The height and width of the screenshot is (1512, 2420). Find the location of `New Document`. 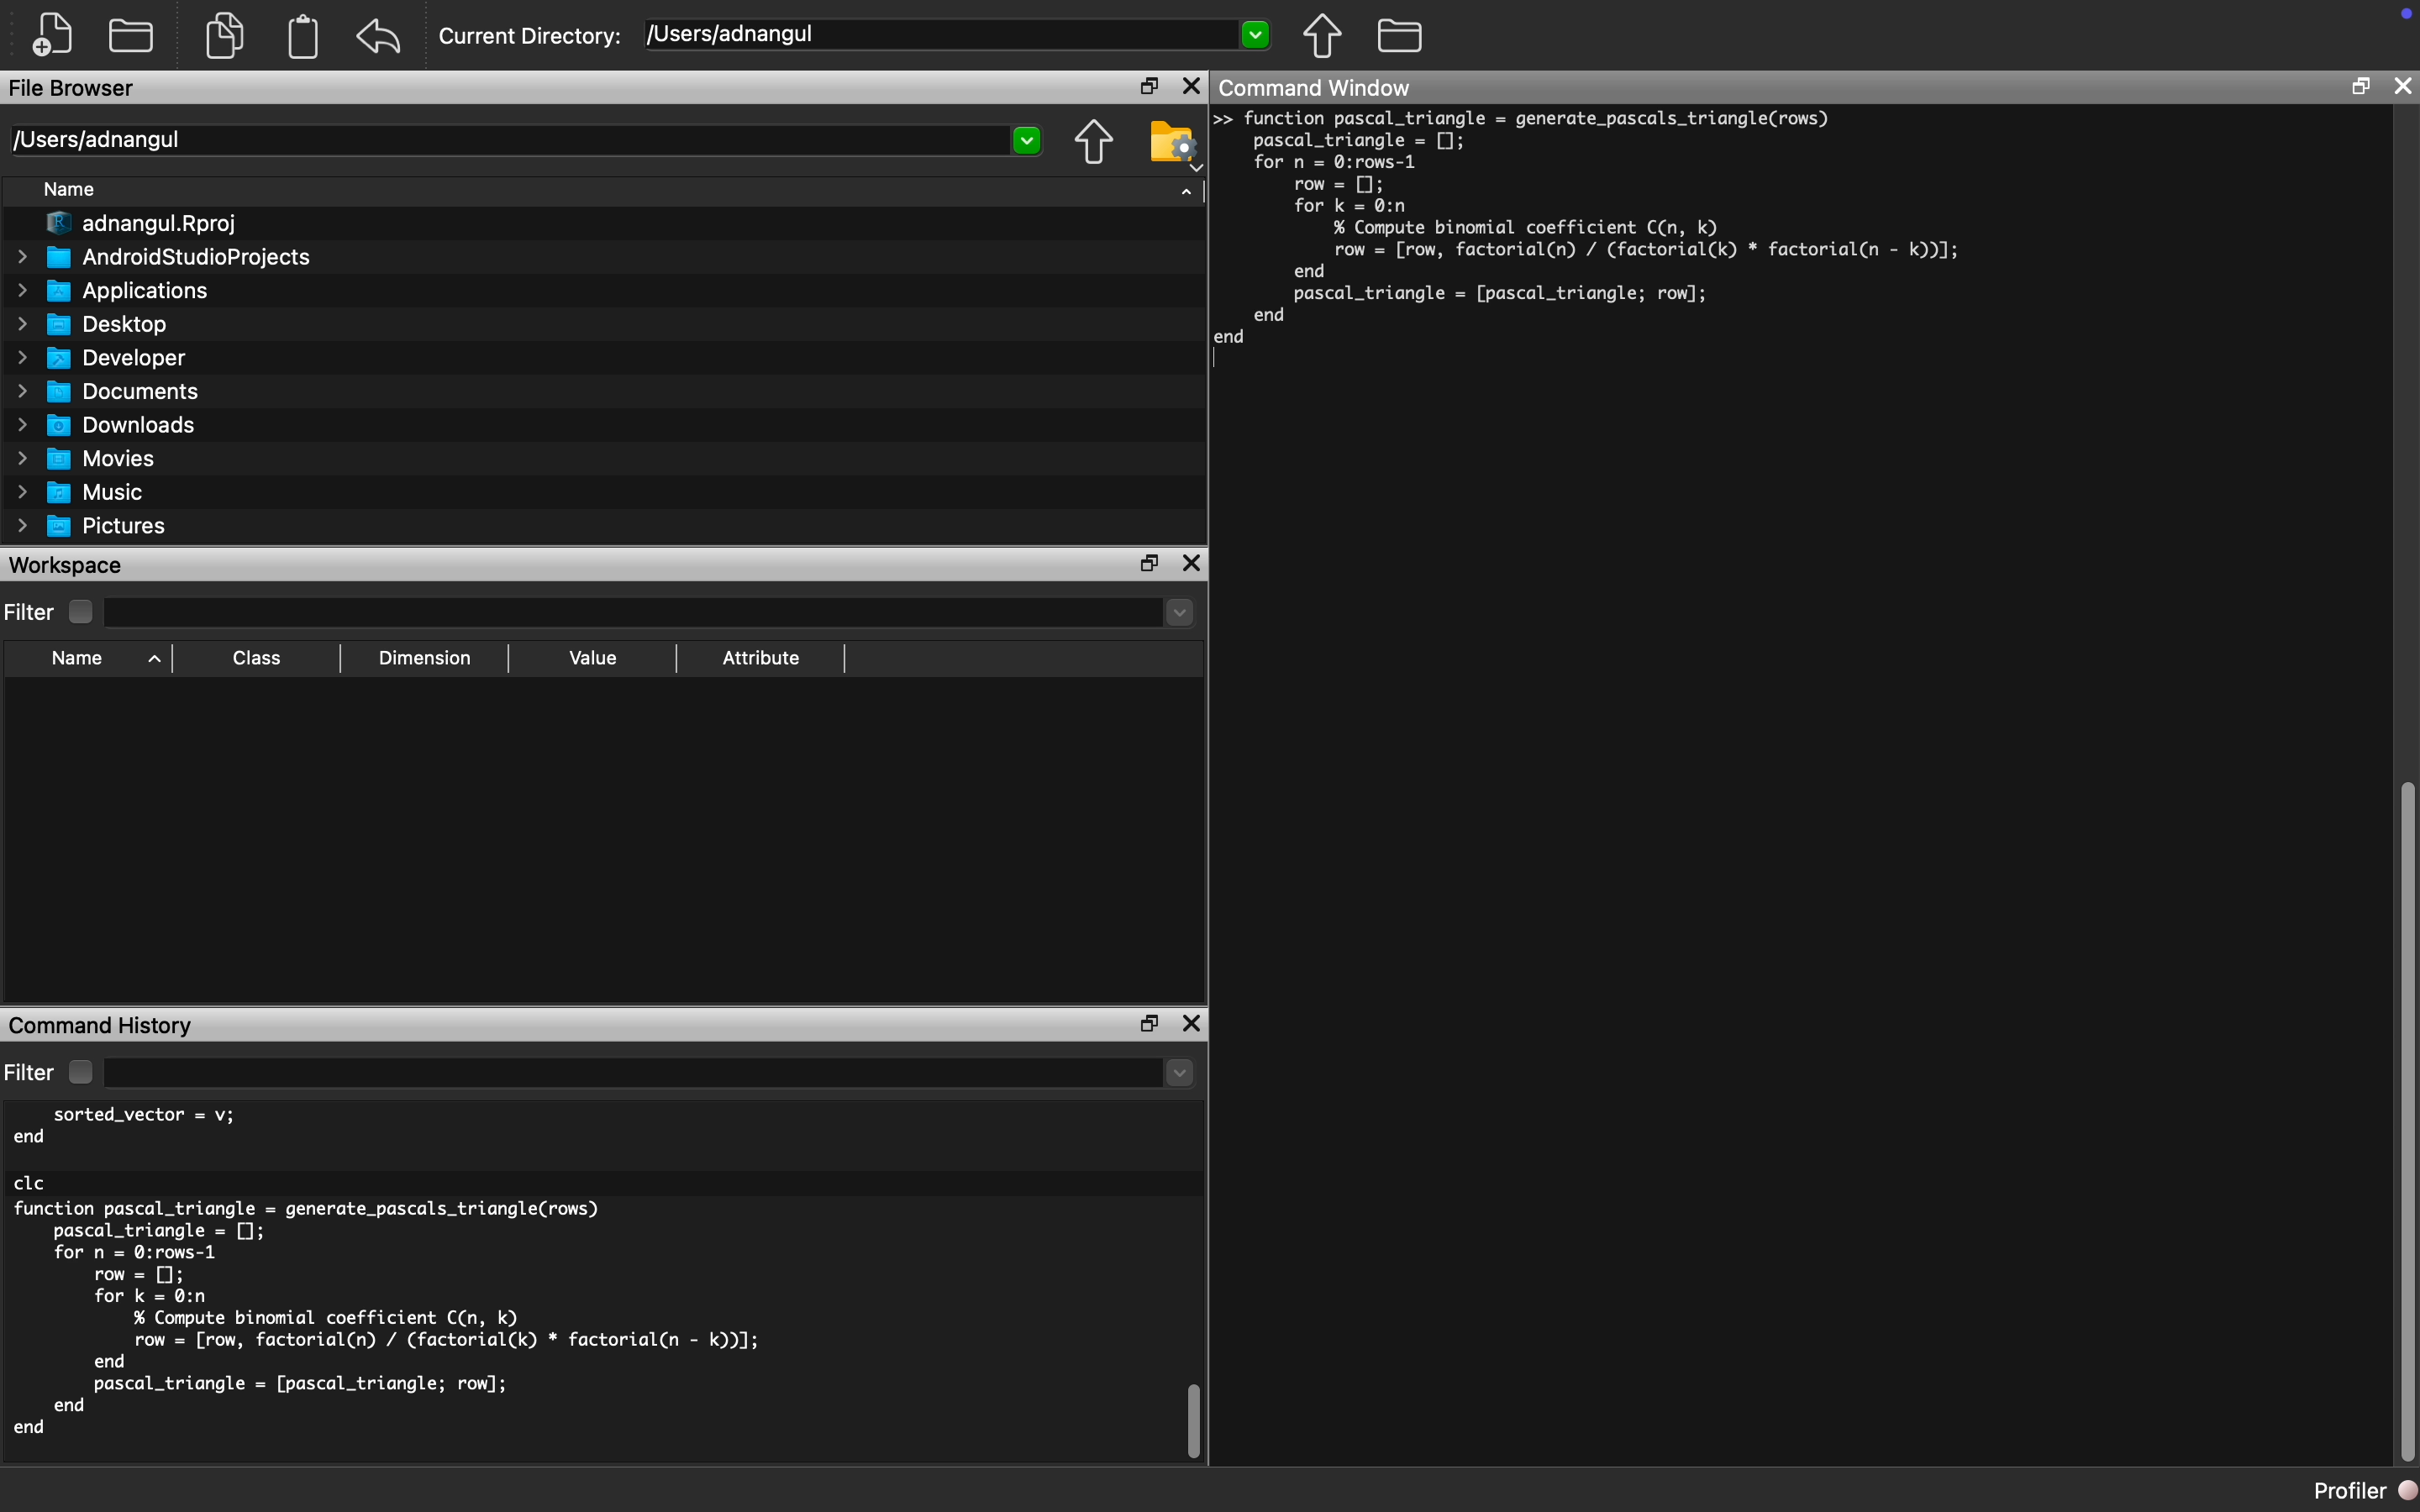

New Document is located at coordinates (53, 35).